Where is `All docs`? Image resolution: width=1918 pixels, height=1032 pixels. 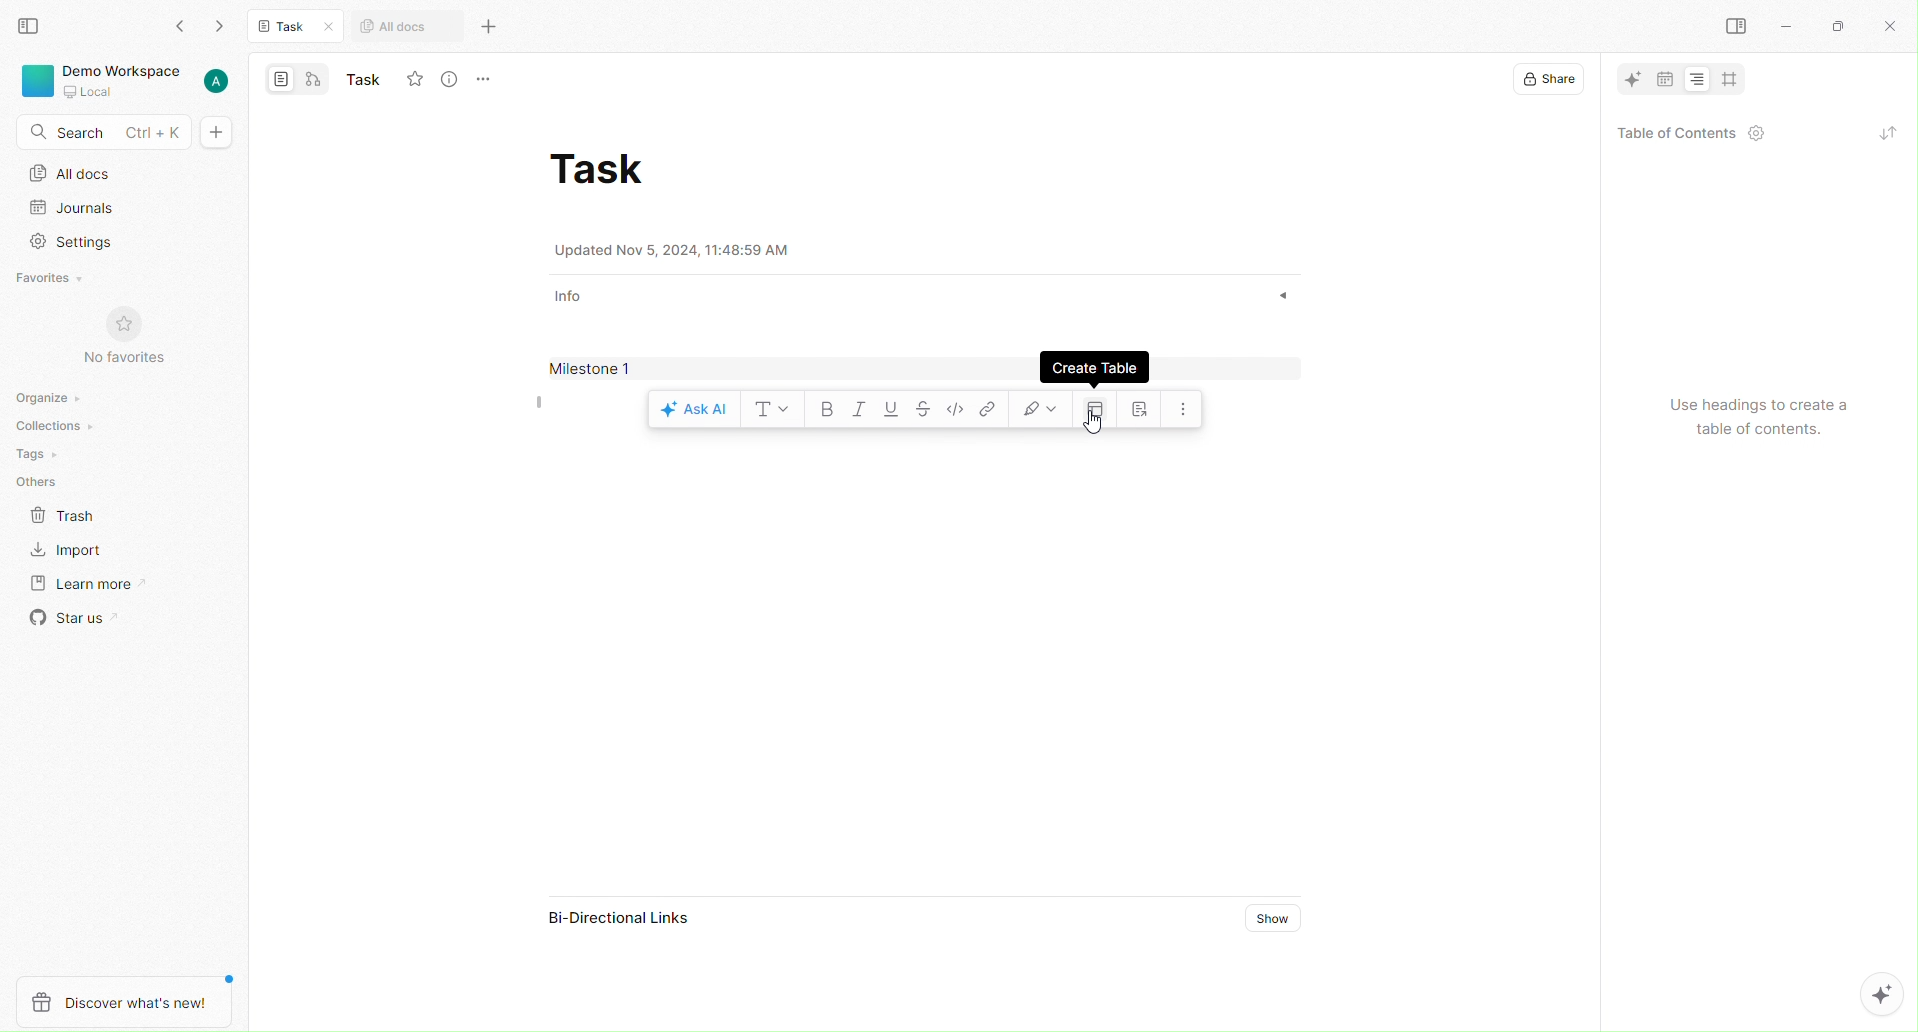 All docs is located at coordinates (397, 28).